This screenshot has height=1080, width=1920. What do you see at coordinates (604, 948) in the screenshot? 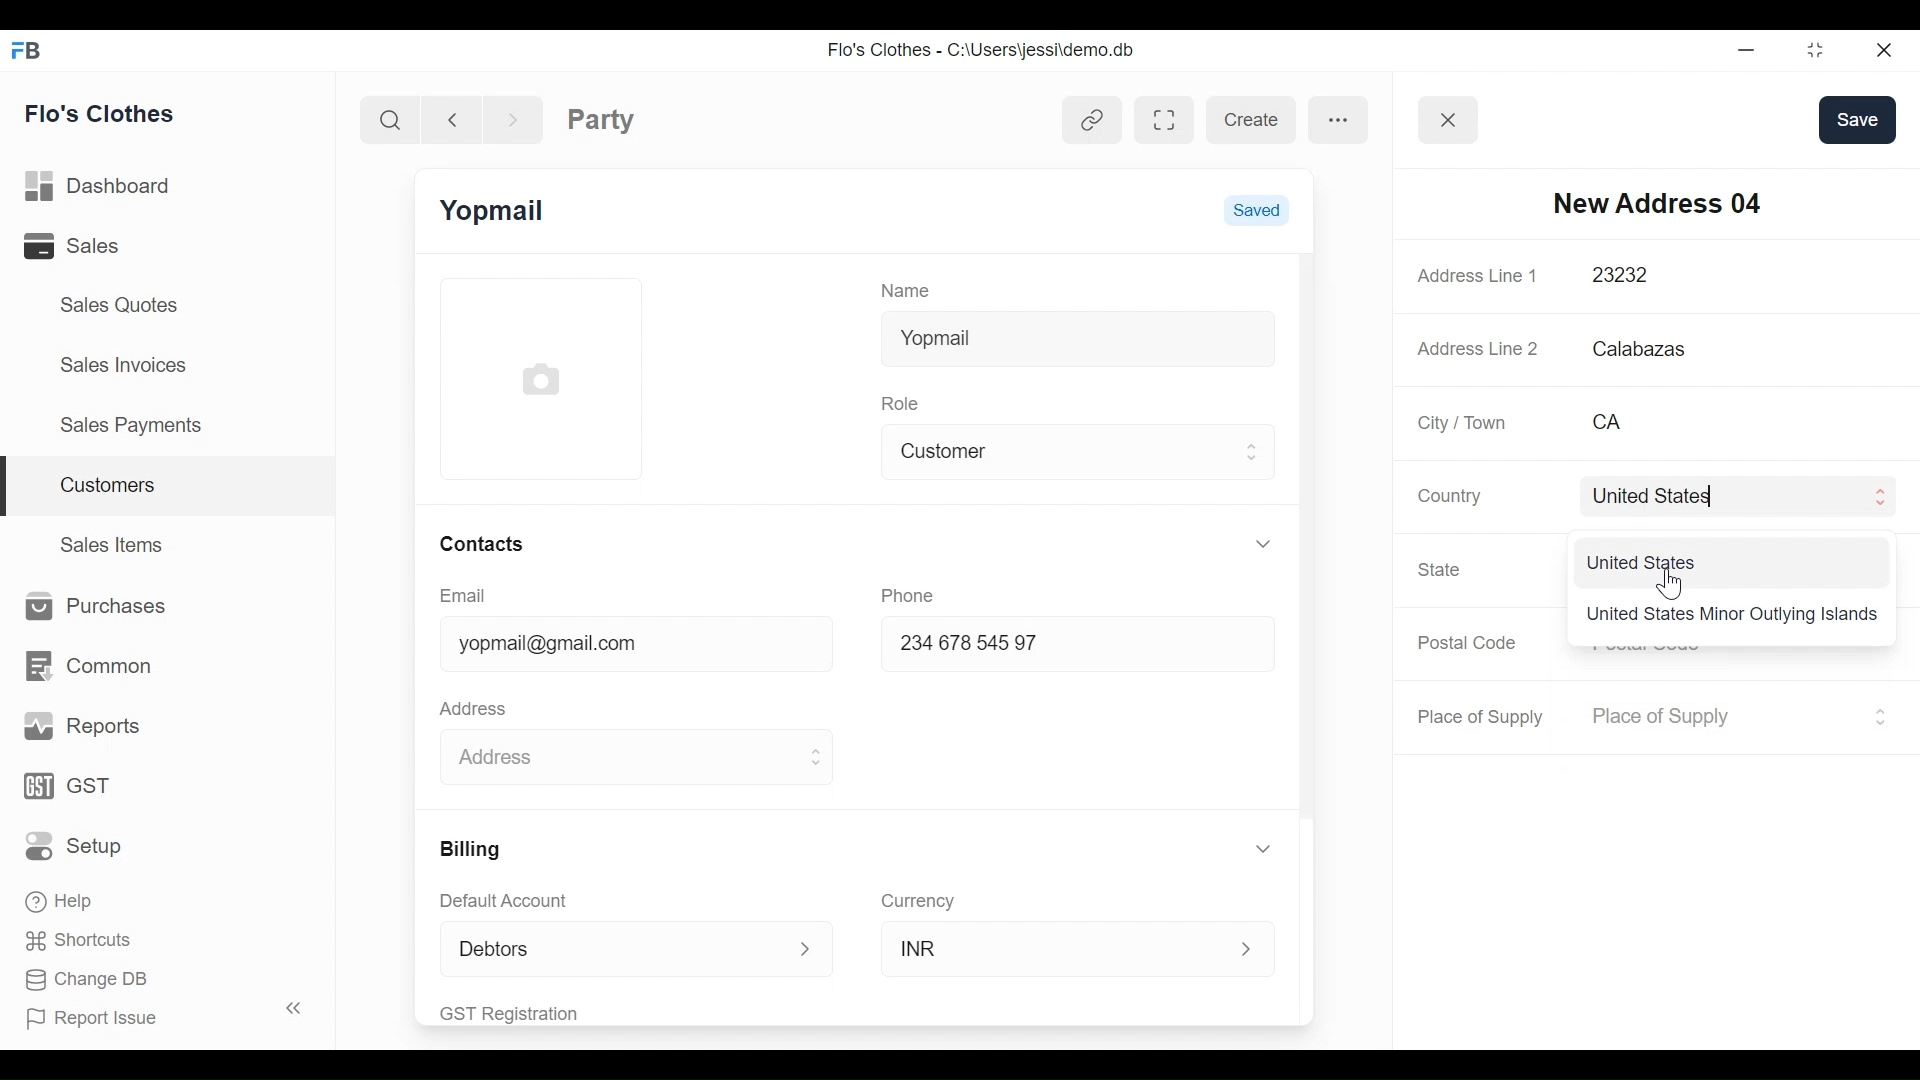
I see `Debtors` at bounding box center [604, 948].